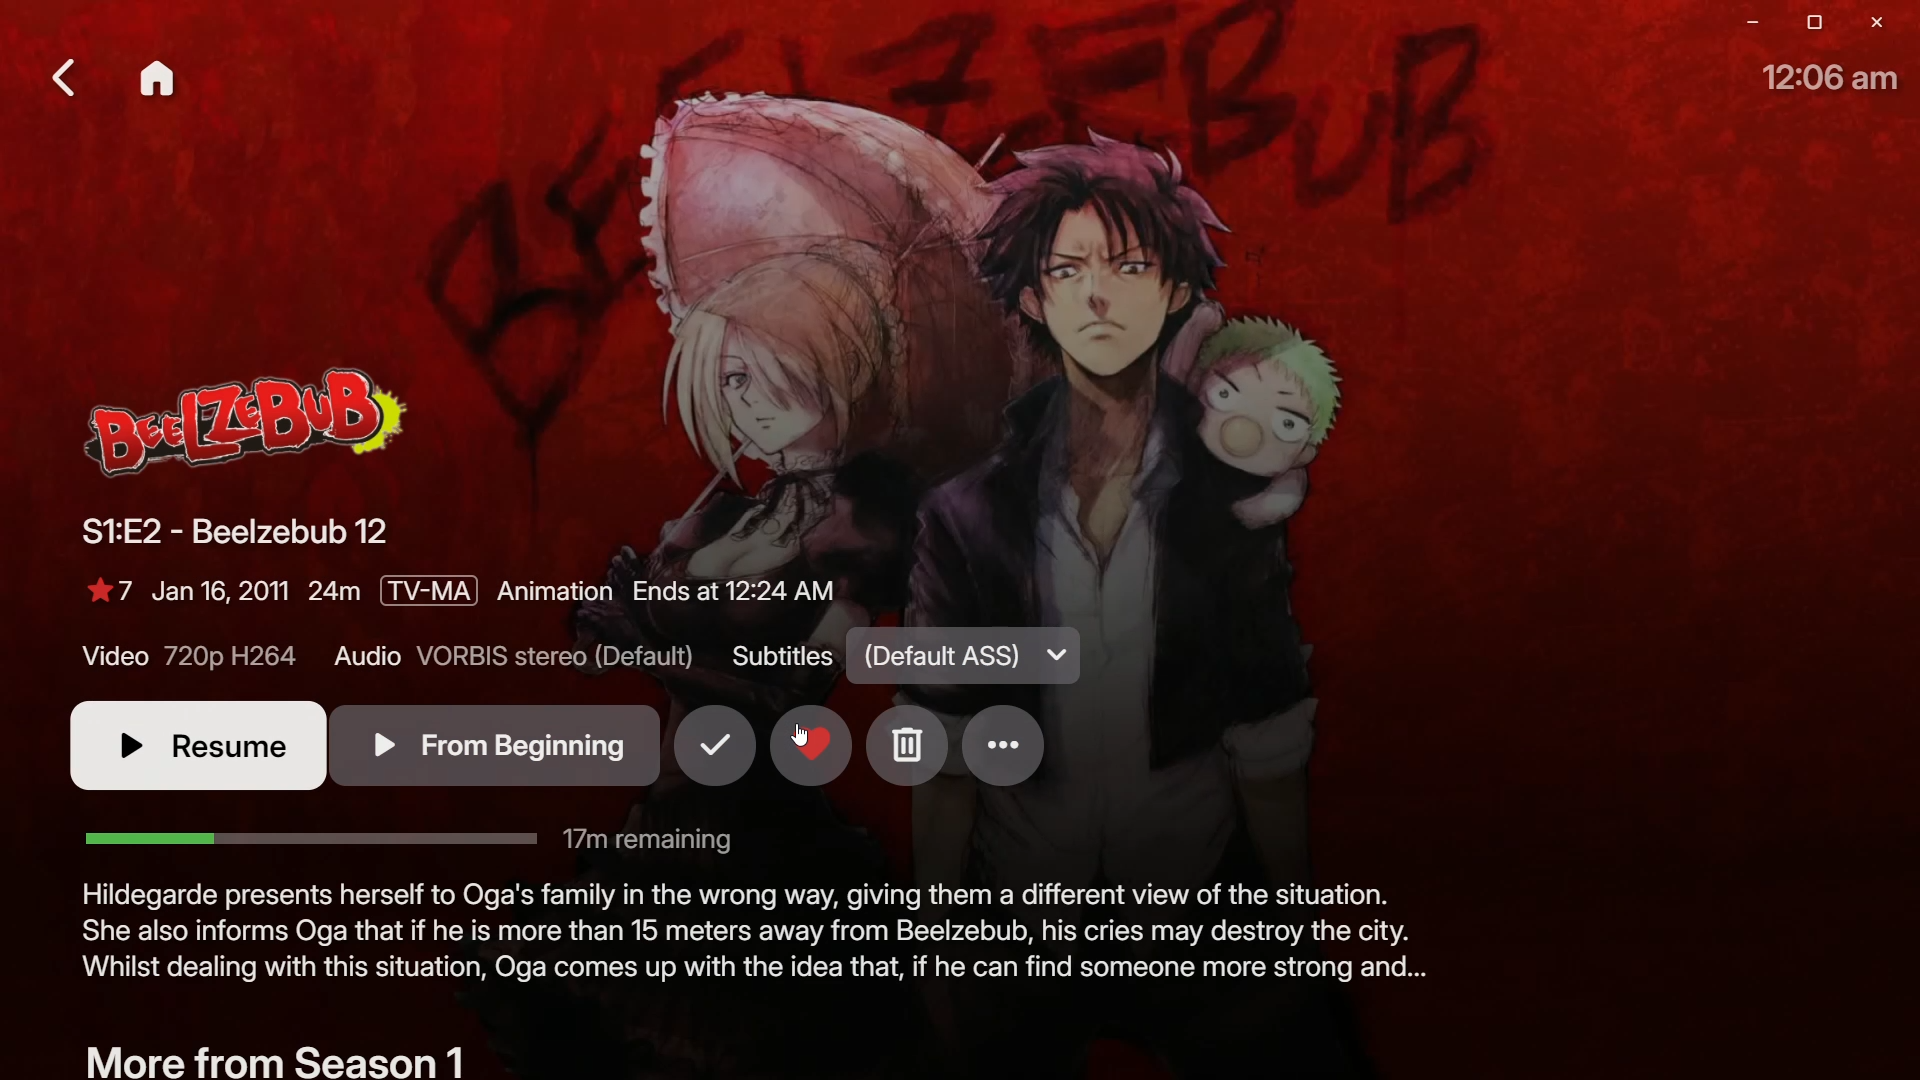 This screenshot has height=1080, width=1920. Describe the element at coordinates (1740, 25) in the screenshot. I see `minimize` at that location.